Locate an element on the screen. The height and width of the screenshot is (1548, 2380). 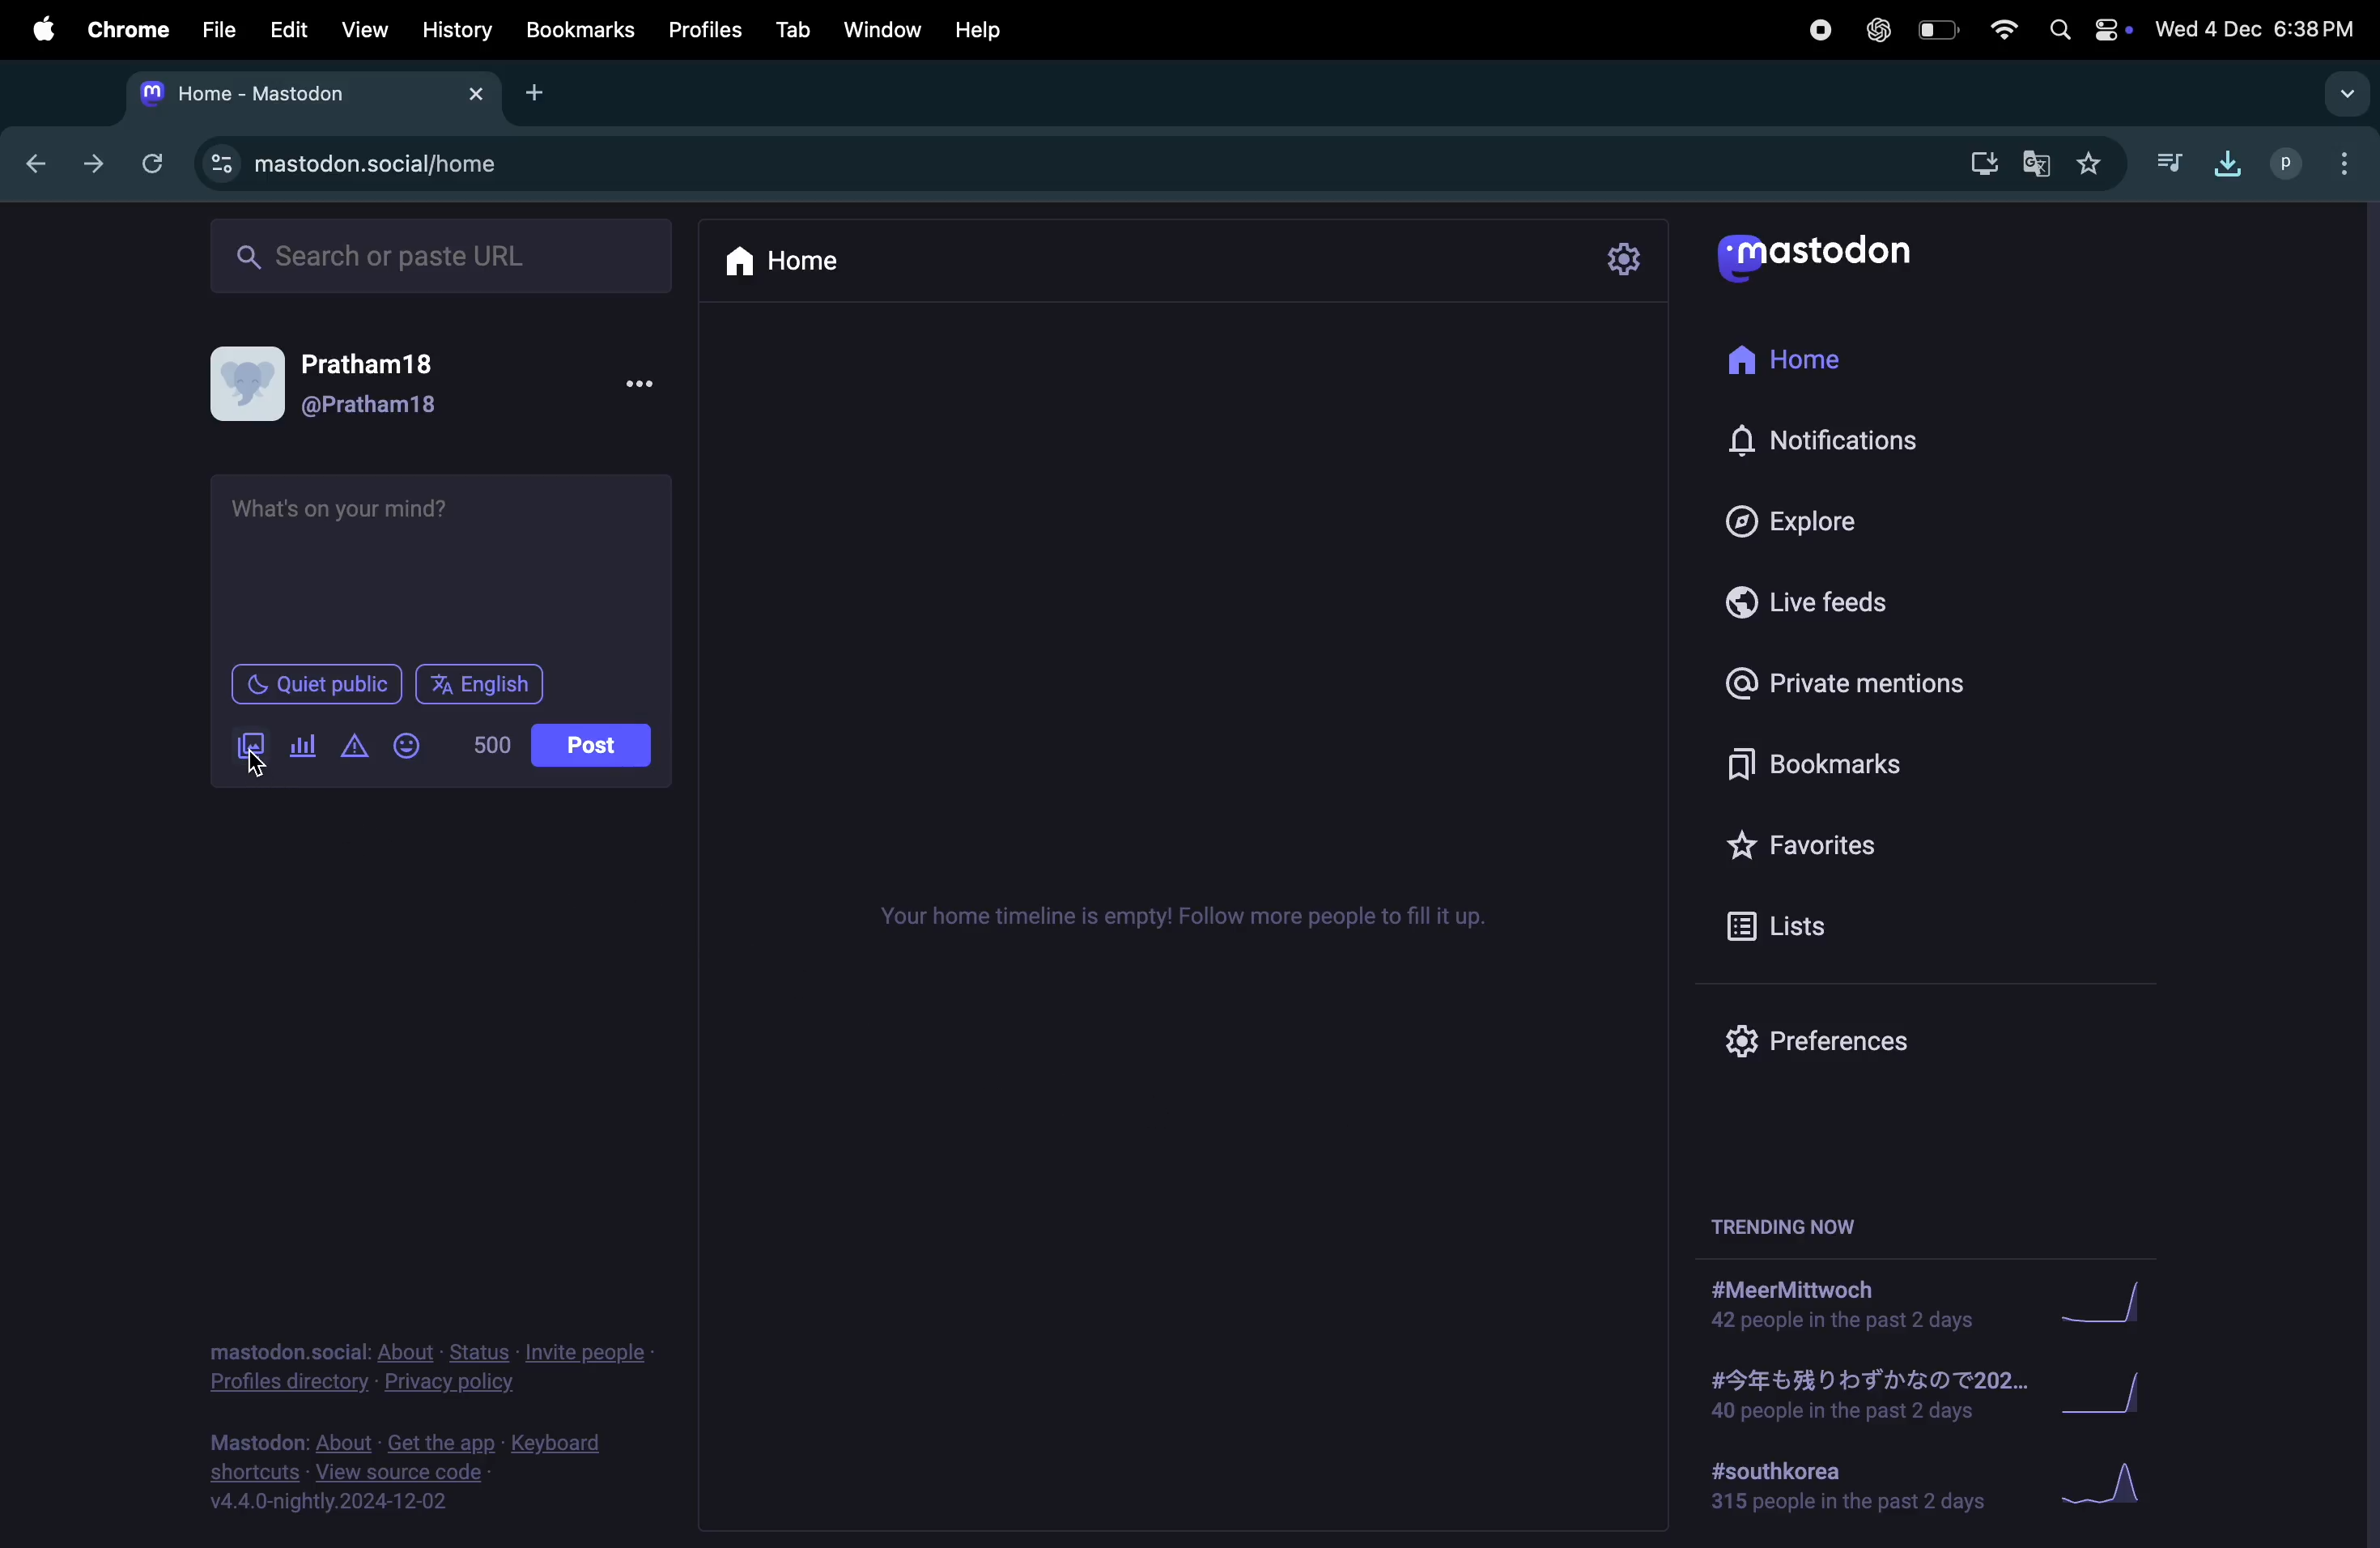
# meermittwoch is located at coordinates (1841, 1305).